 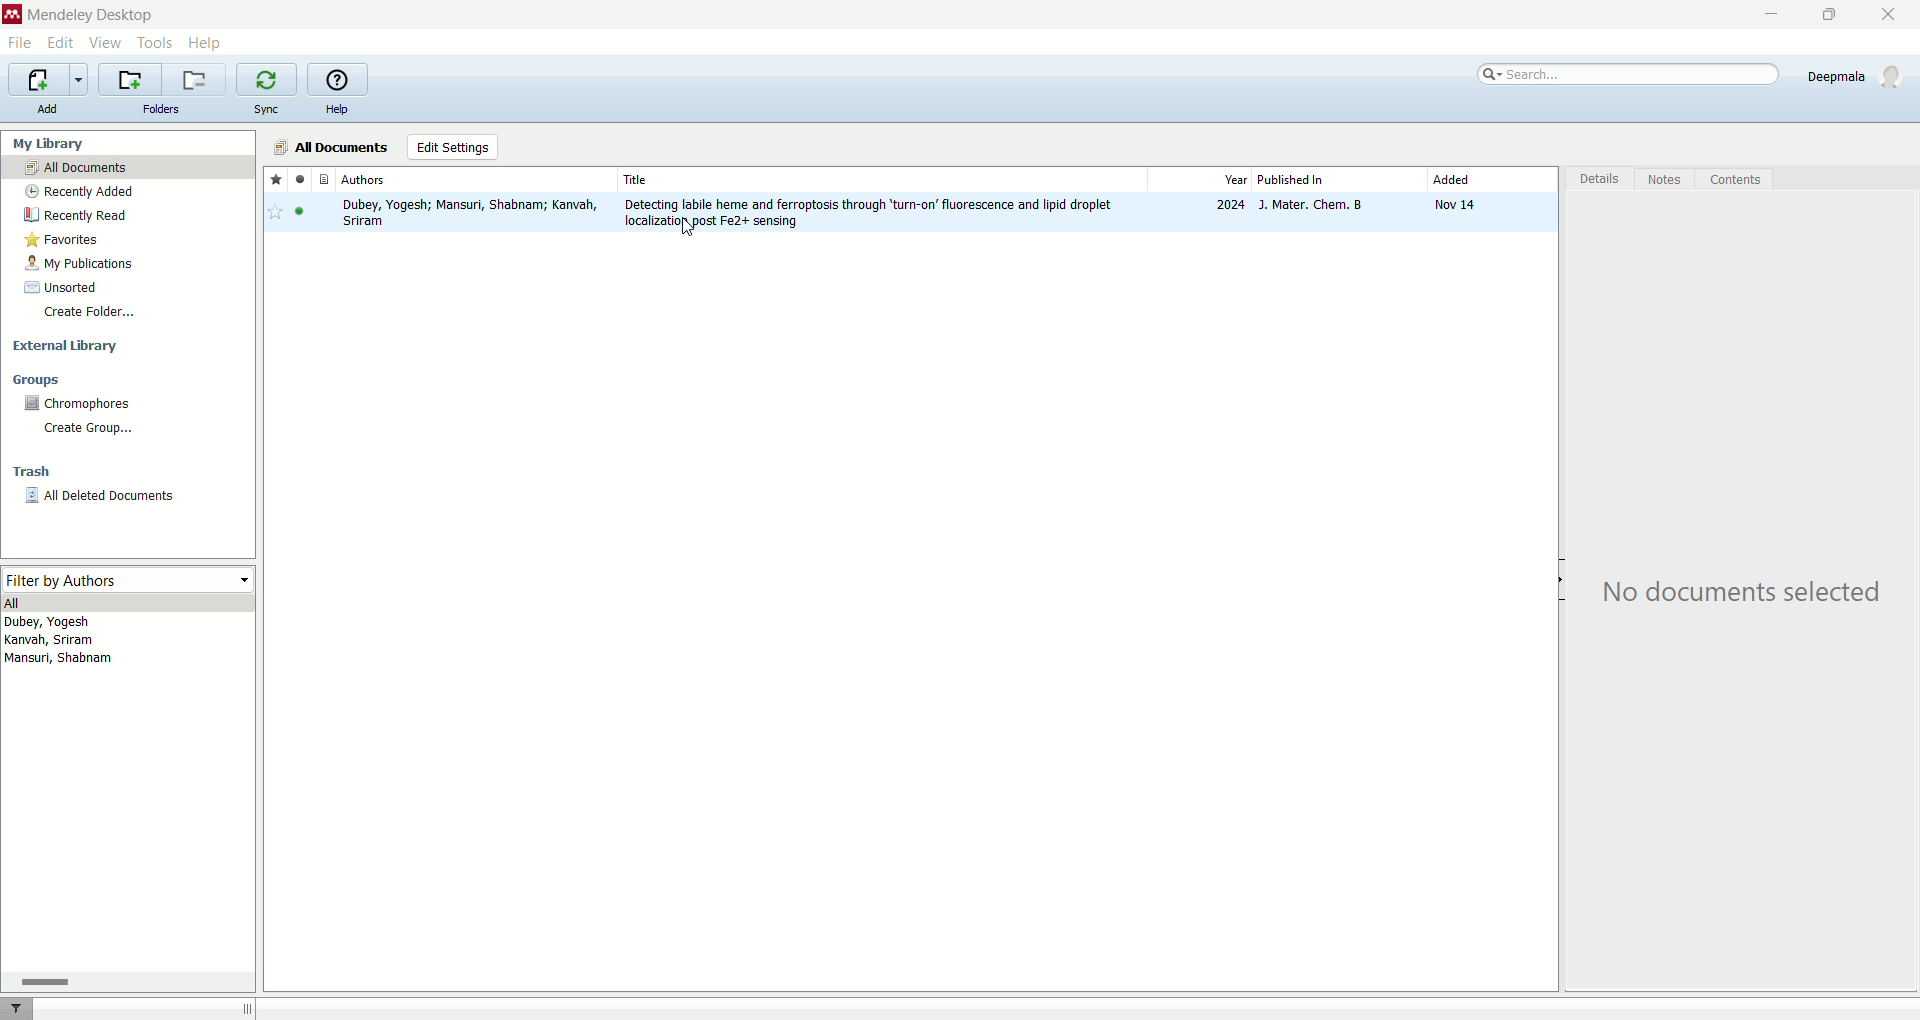 I want to click on folders, so click(x=159, y=109).